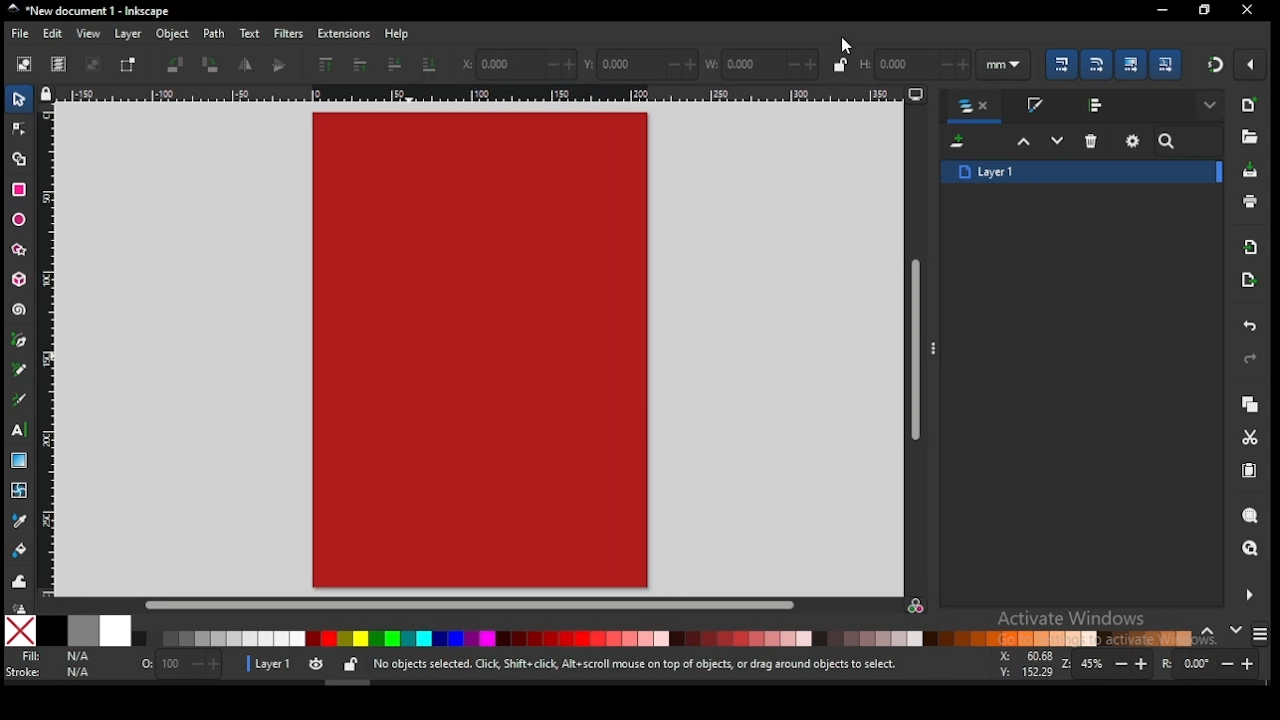  I want to click on width of selection, so click(763, 64).